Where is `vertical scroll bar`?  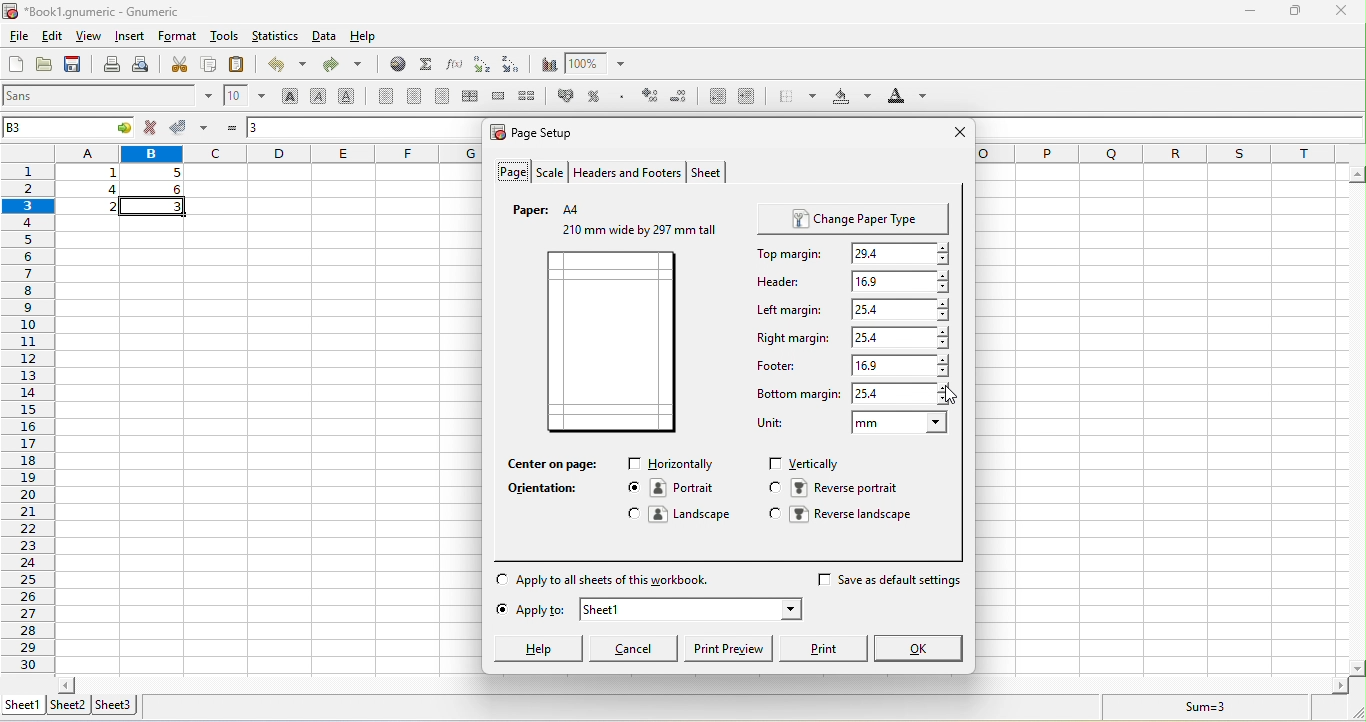 vertical scroll bar is located at coordinates (1357, 421).